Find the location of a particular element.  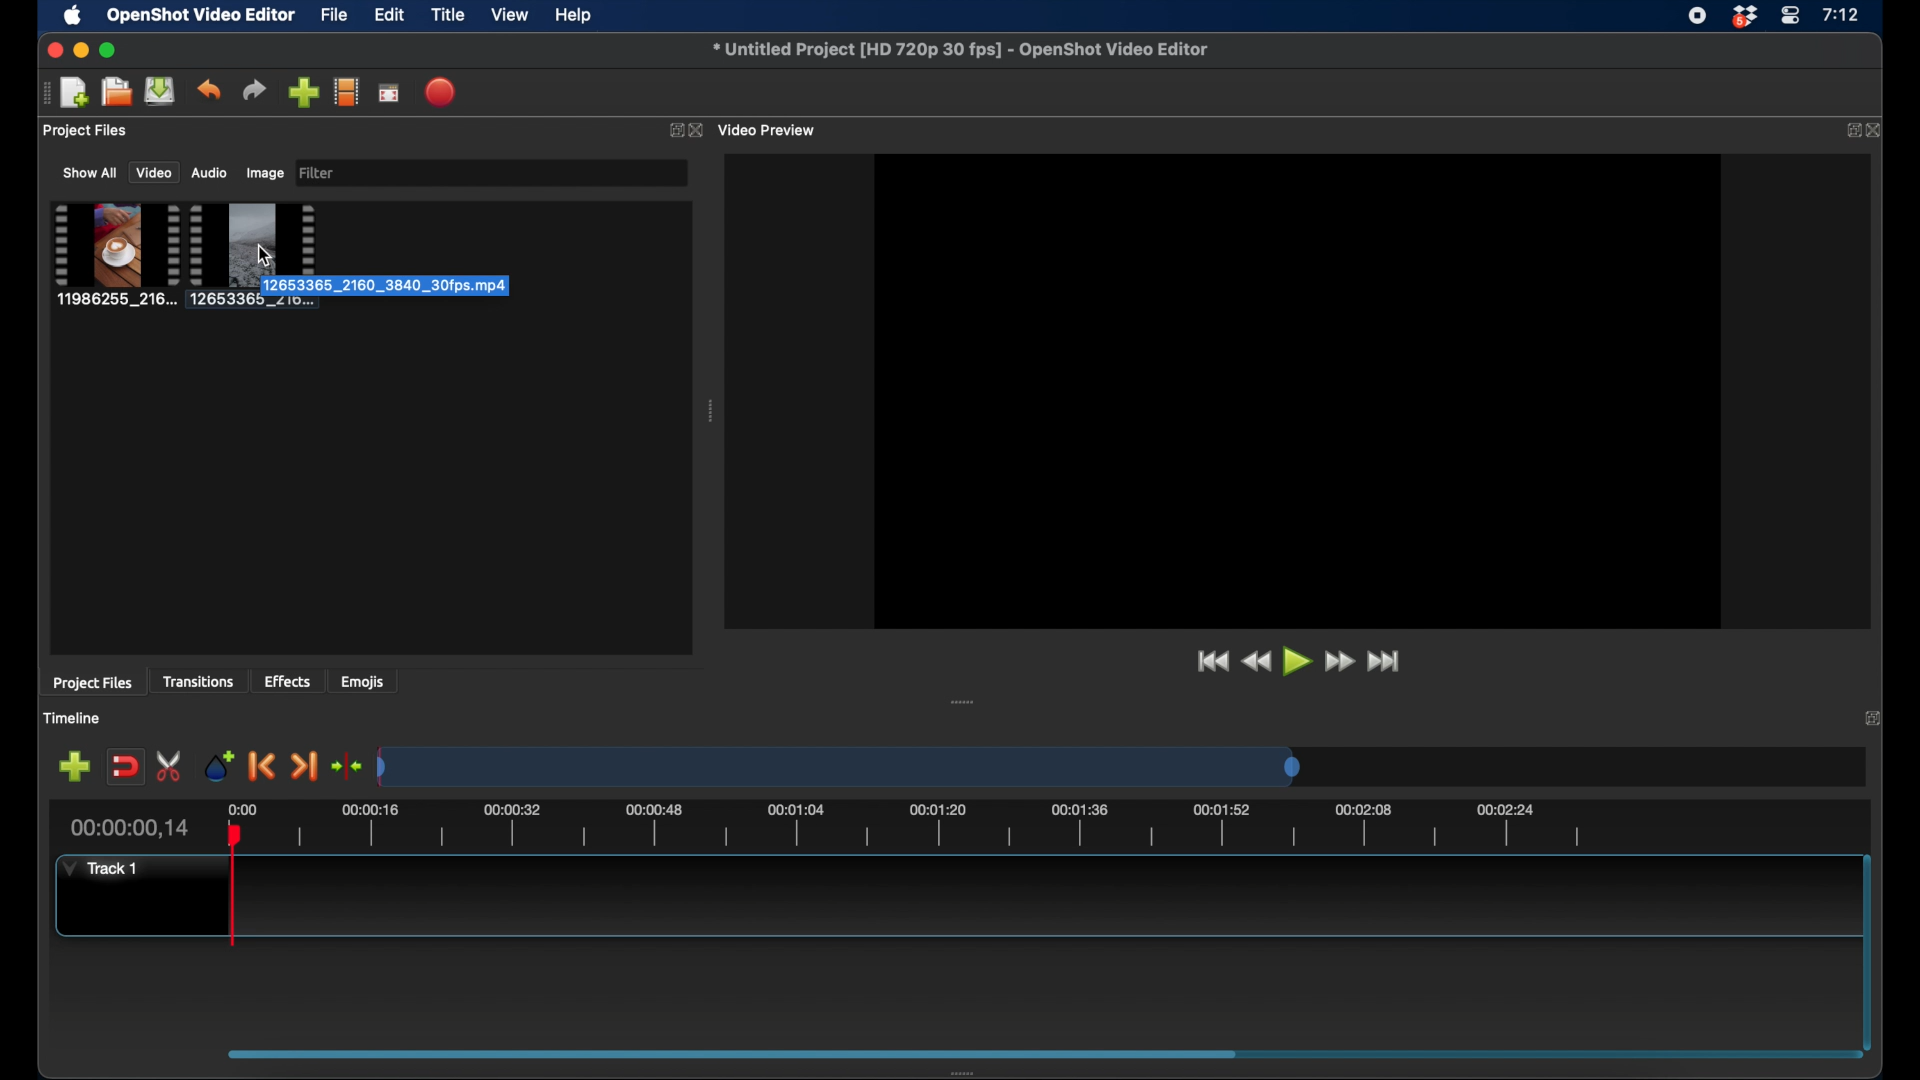

emojis is located at coordinates (364, 681).